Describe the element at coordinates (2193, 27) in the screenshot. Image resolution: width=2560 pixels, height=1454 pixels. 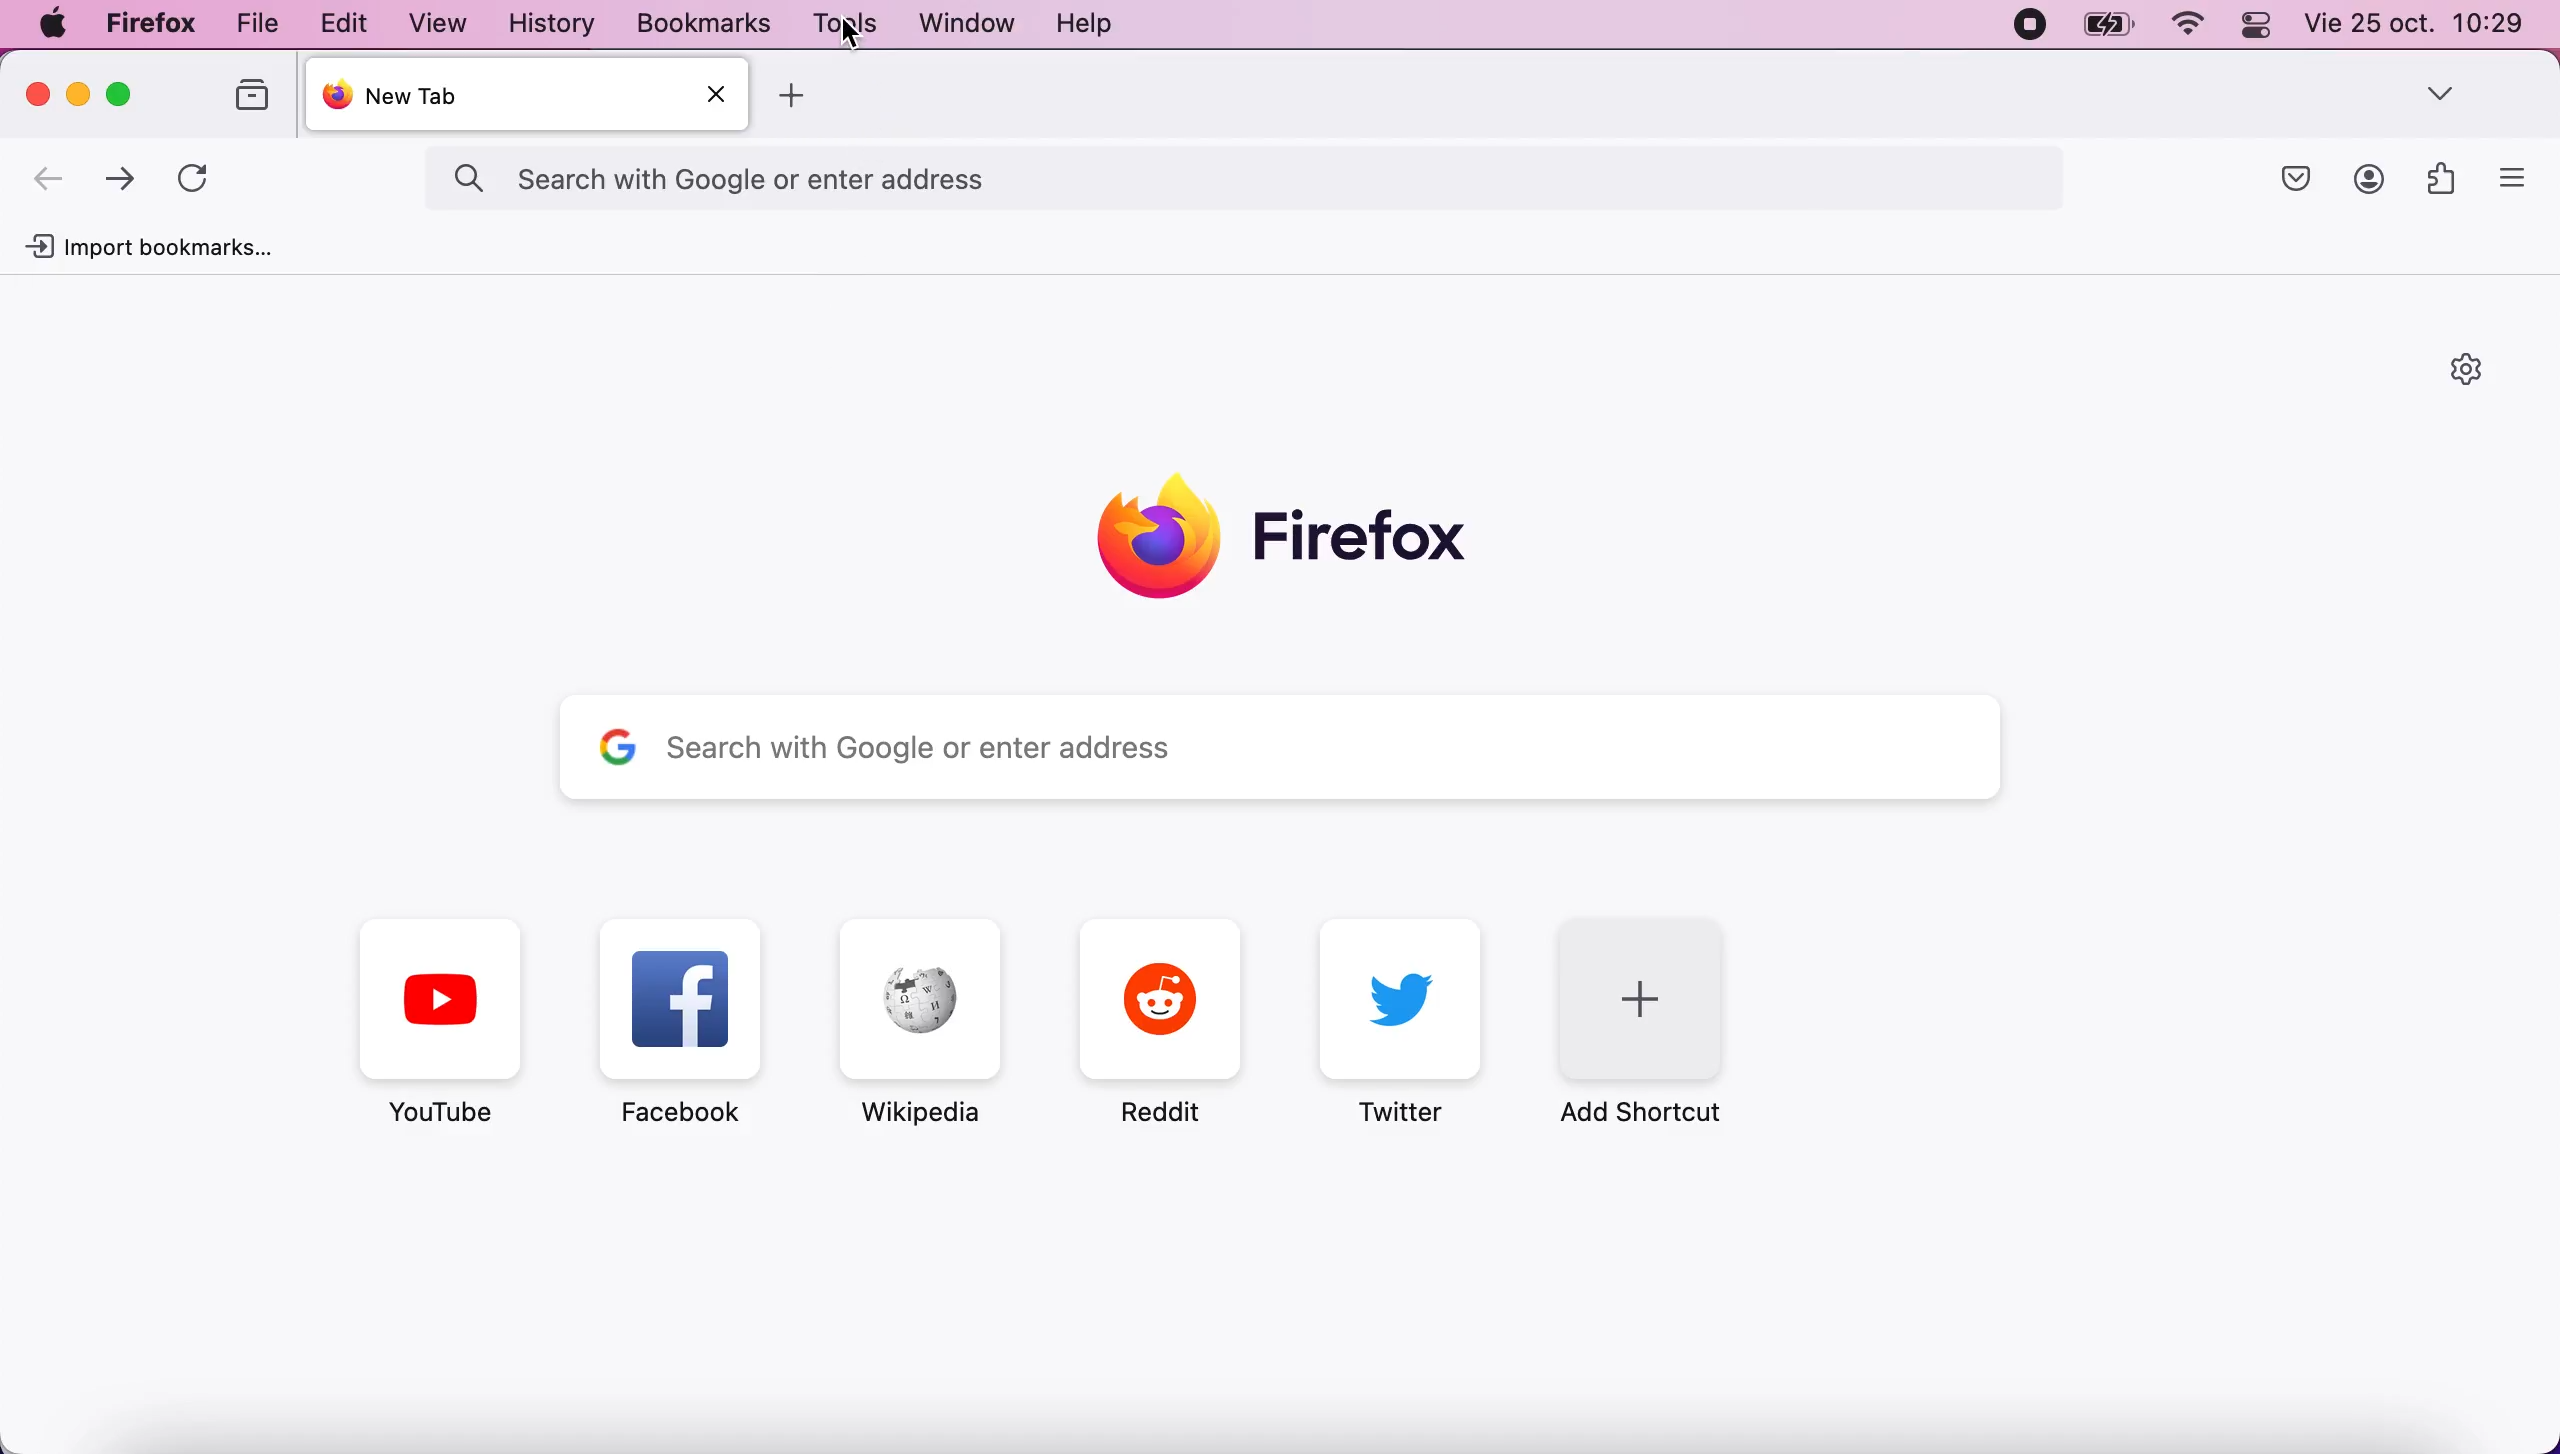
I see `Wifi` at that location.